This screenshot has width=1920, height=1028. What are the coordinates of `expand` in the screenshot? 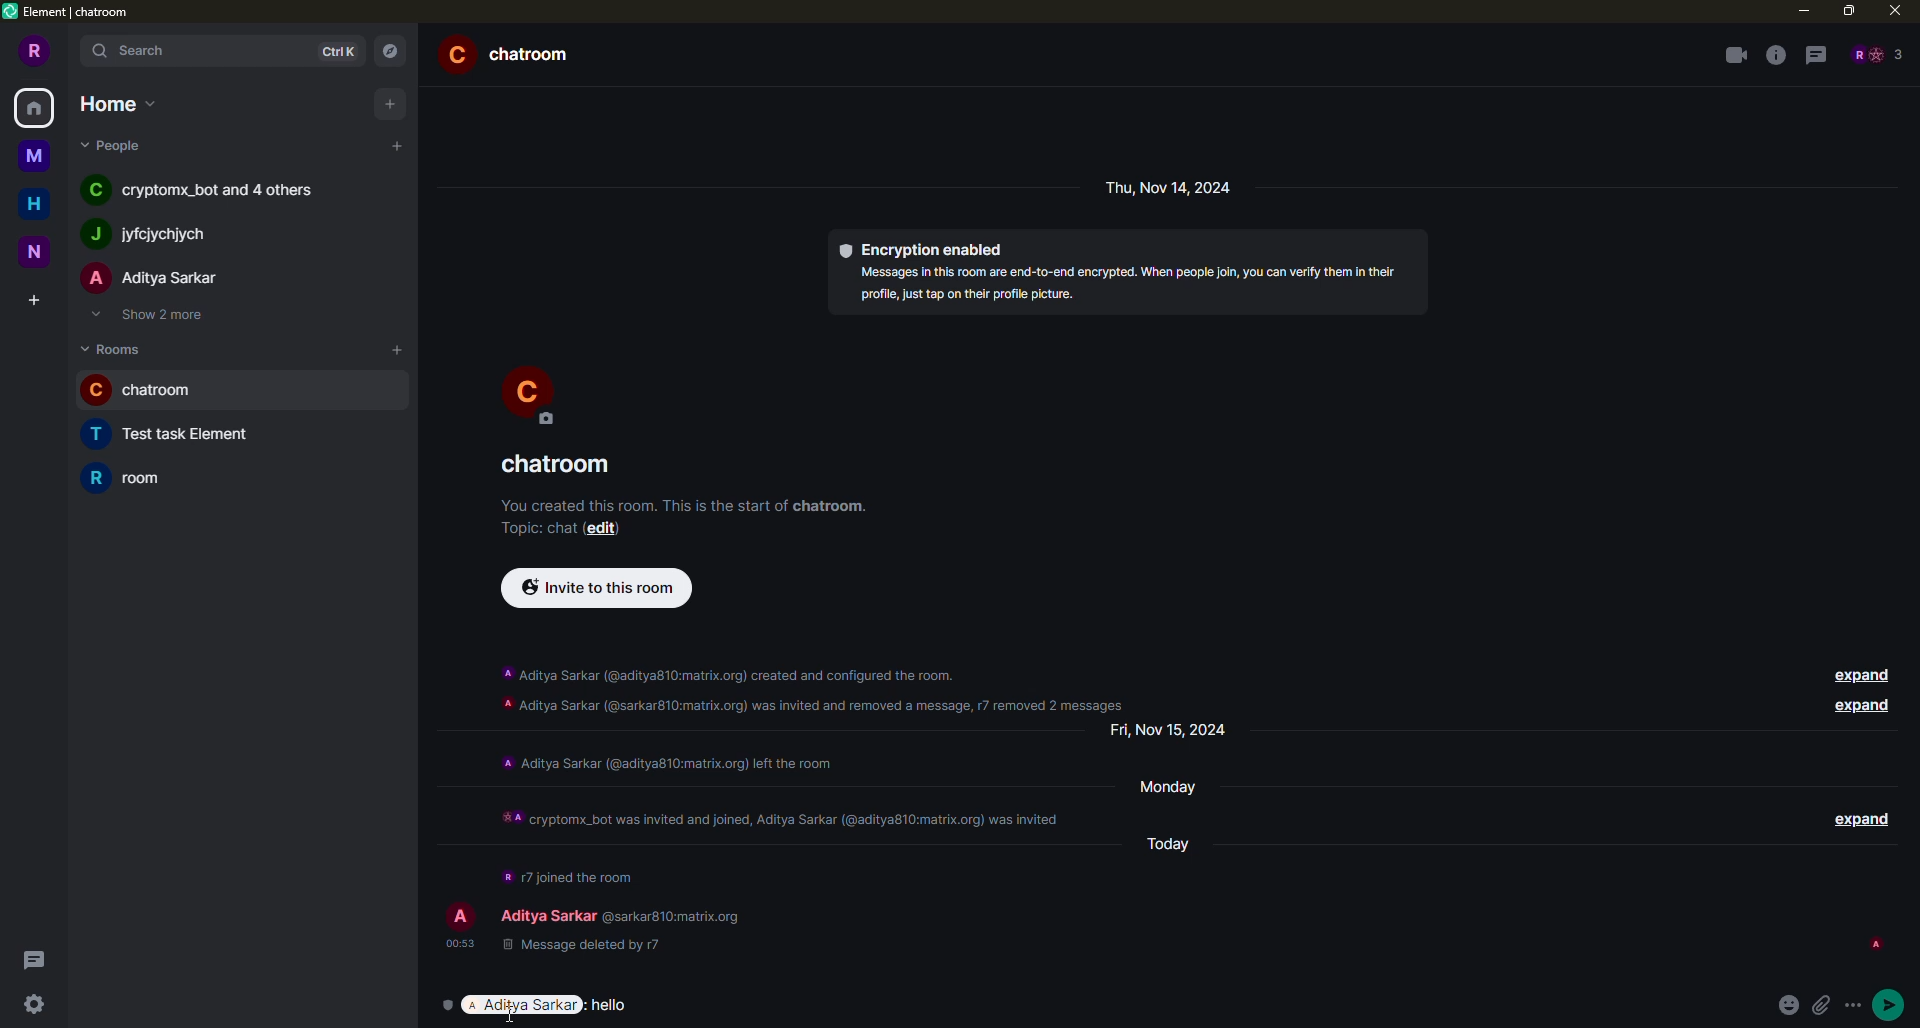 It's located at (1858, 673).